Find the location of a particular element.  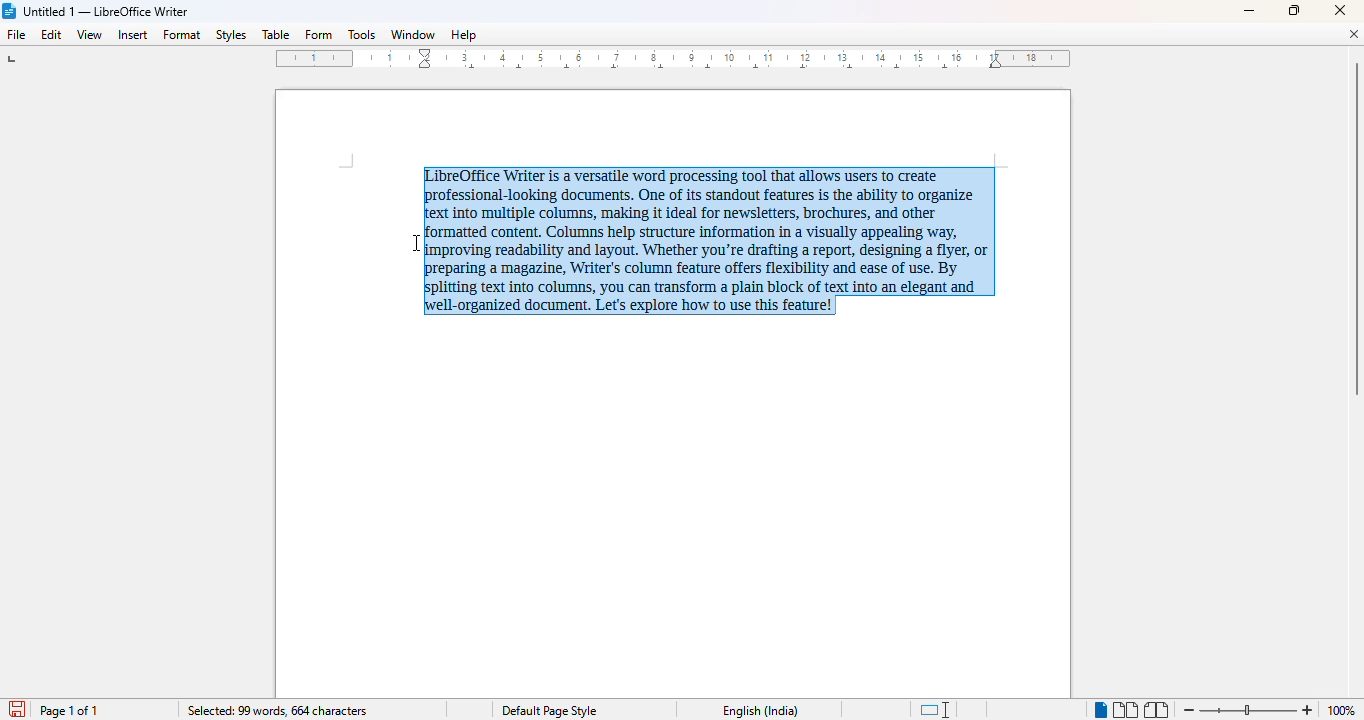

format is located at coordinates (183, 35).